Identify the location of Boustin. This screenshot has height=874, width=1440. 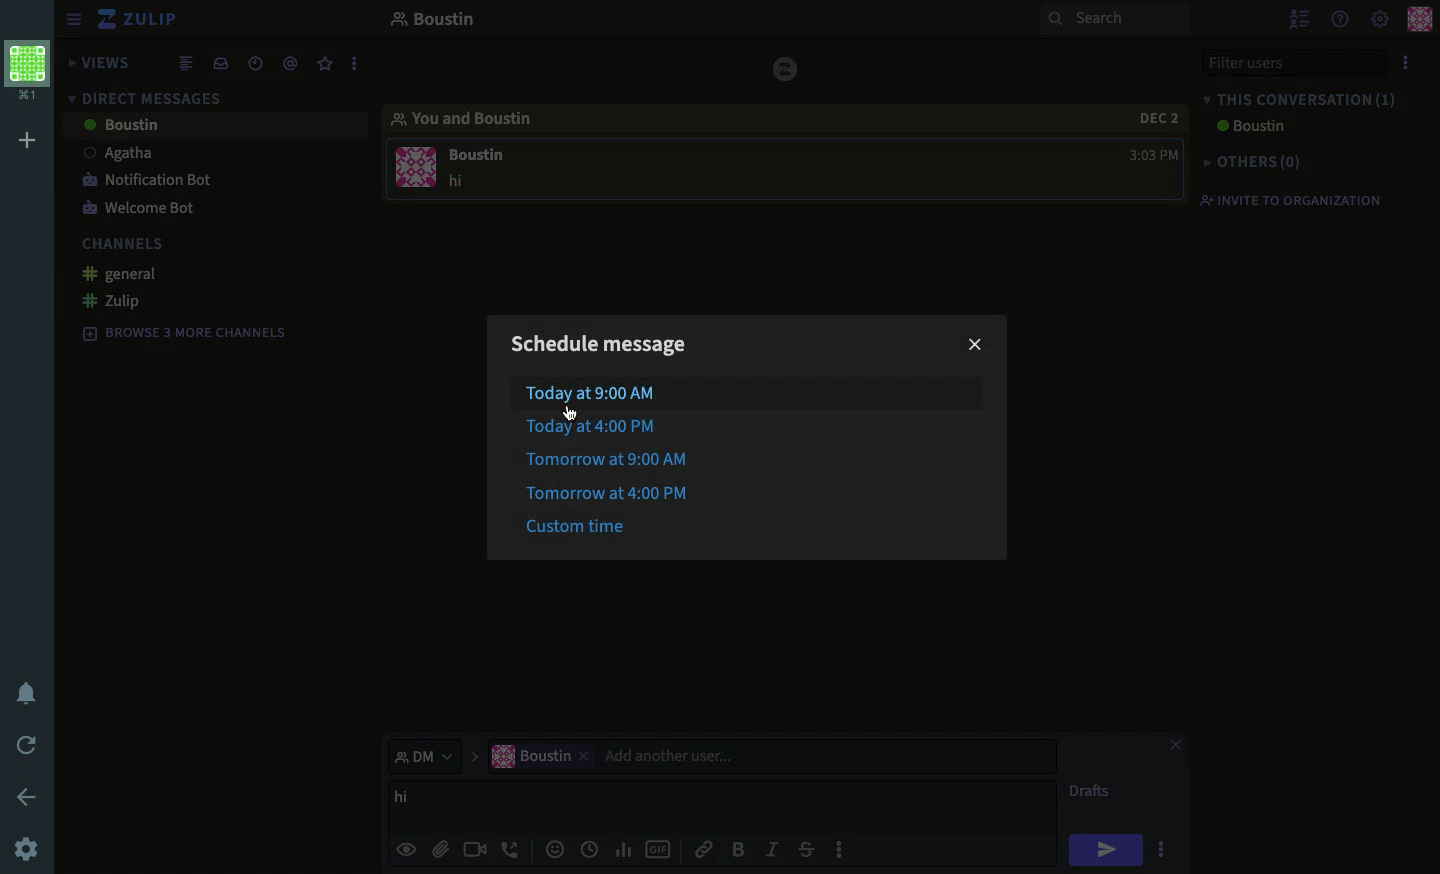
(1255, 126).